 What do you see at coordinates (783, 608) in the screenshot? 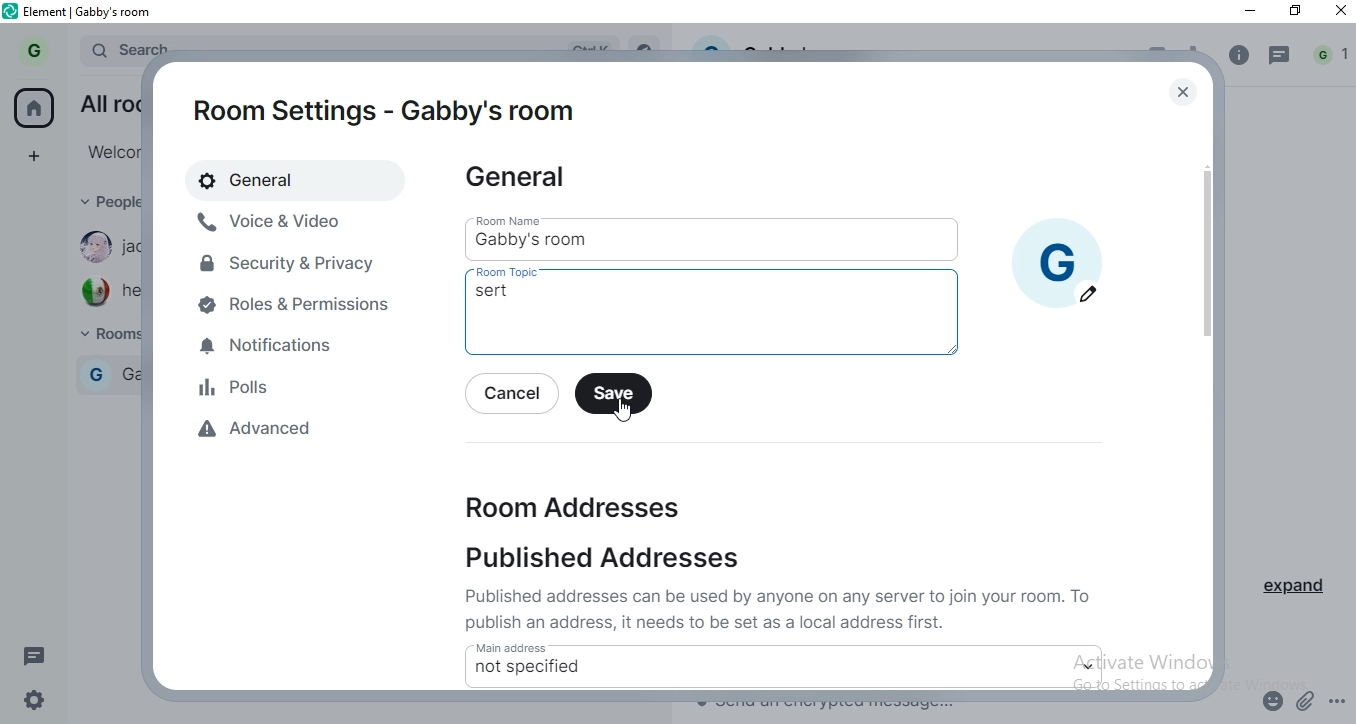
I see `text 1` at bounding box center [783, 608].